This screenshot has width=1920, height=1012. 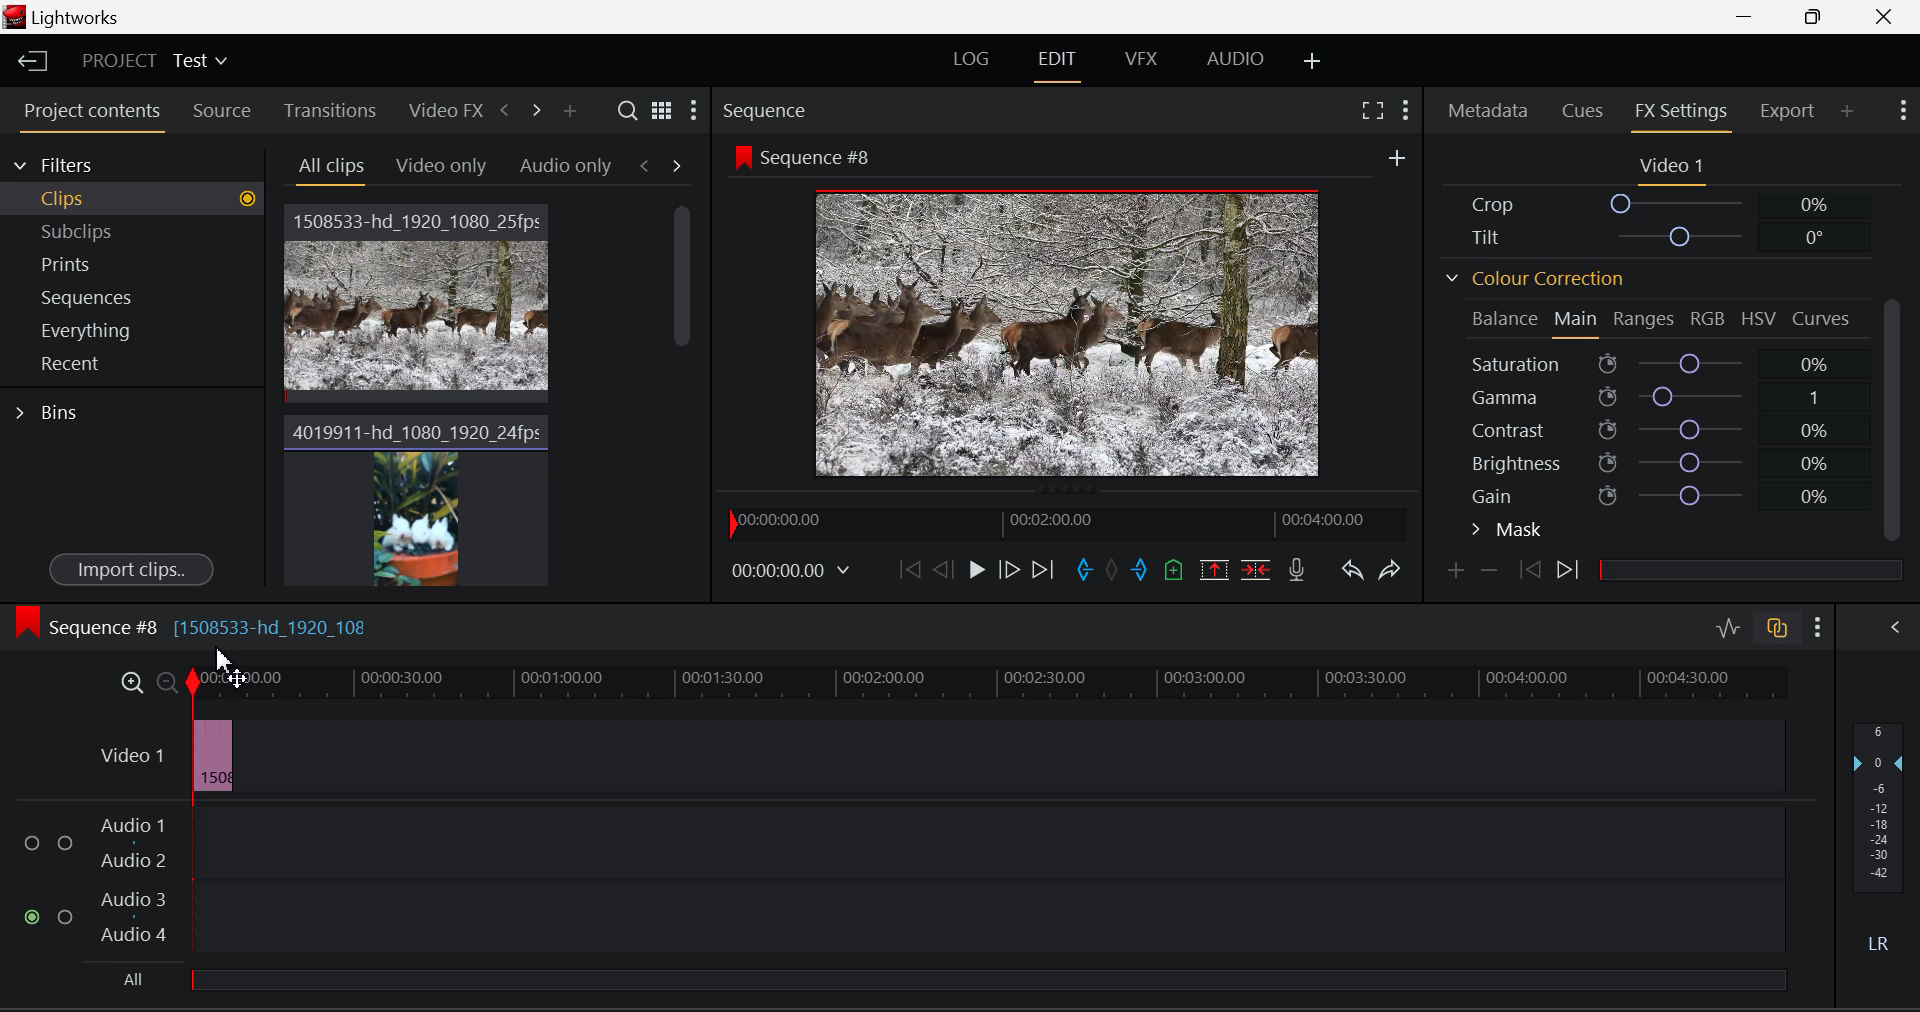 What do you see at coordinates (1648, 363) in the screenshot?
I see `Saturation` at bounding box center [1648, 363].